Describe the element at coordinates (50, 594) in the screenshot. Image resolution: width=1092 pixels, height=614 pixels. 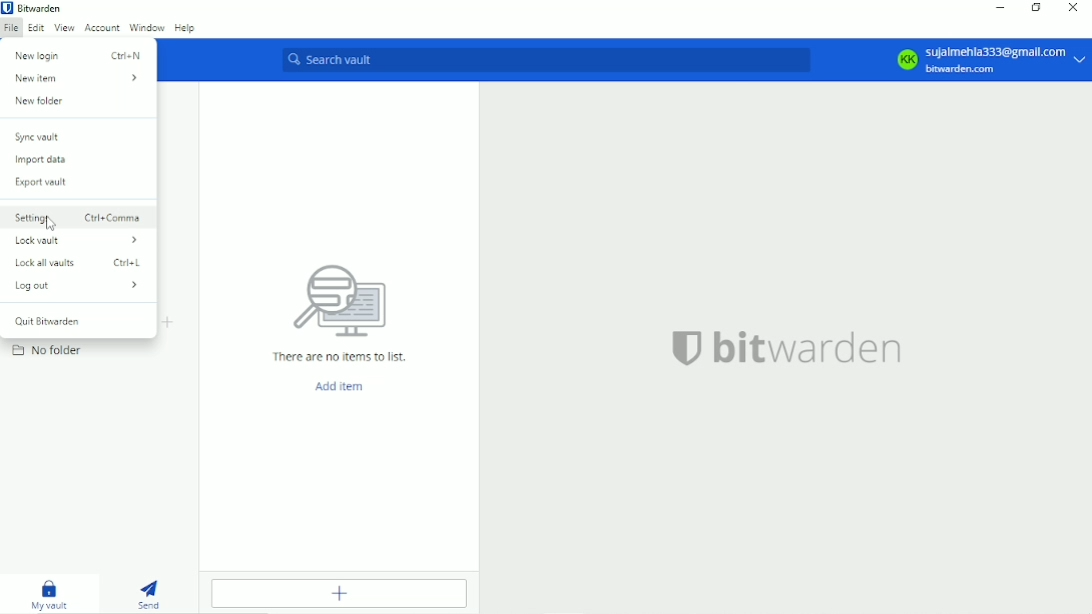
I see `My vault` at that location.